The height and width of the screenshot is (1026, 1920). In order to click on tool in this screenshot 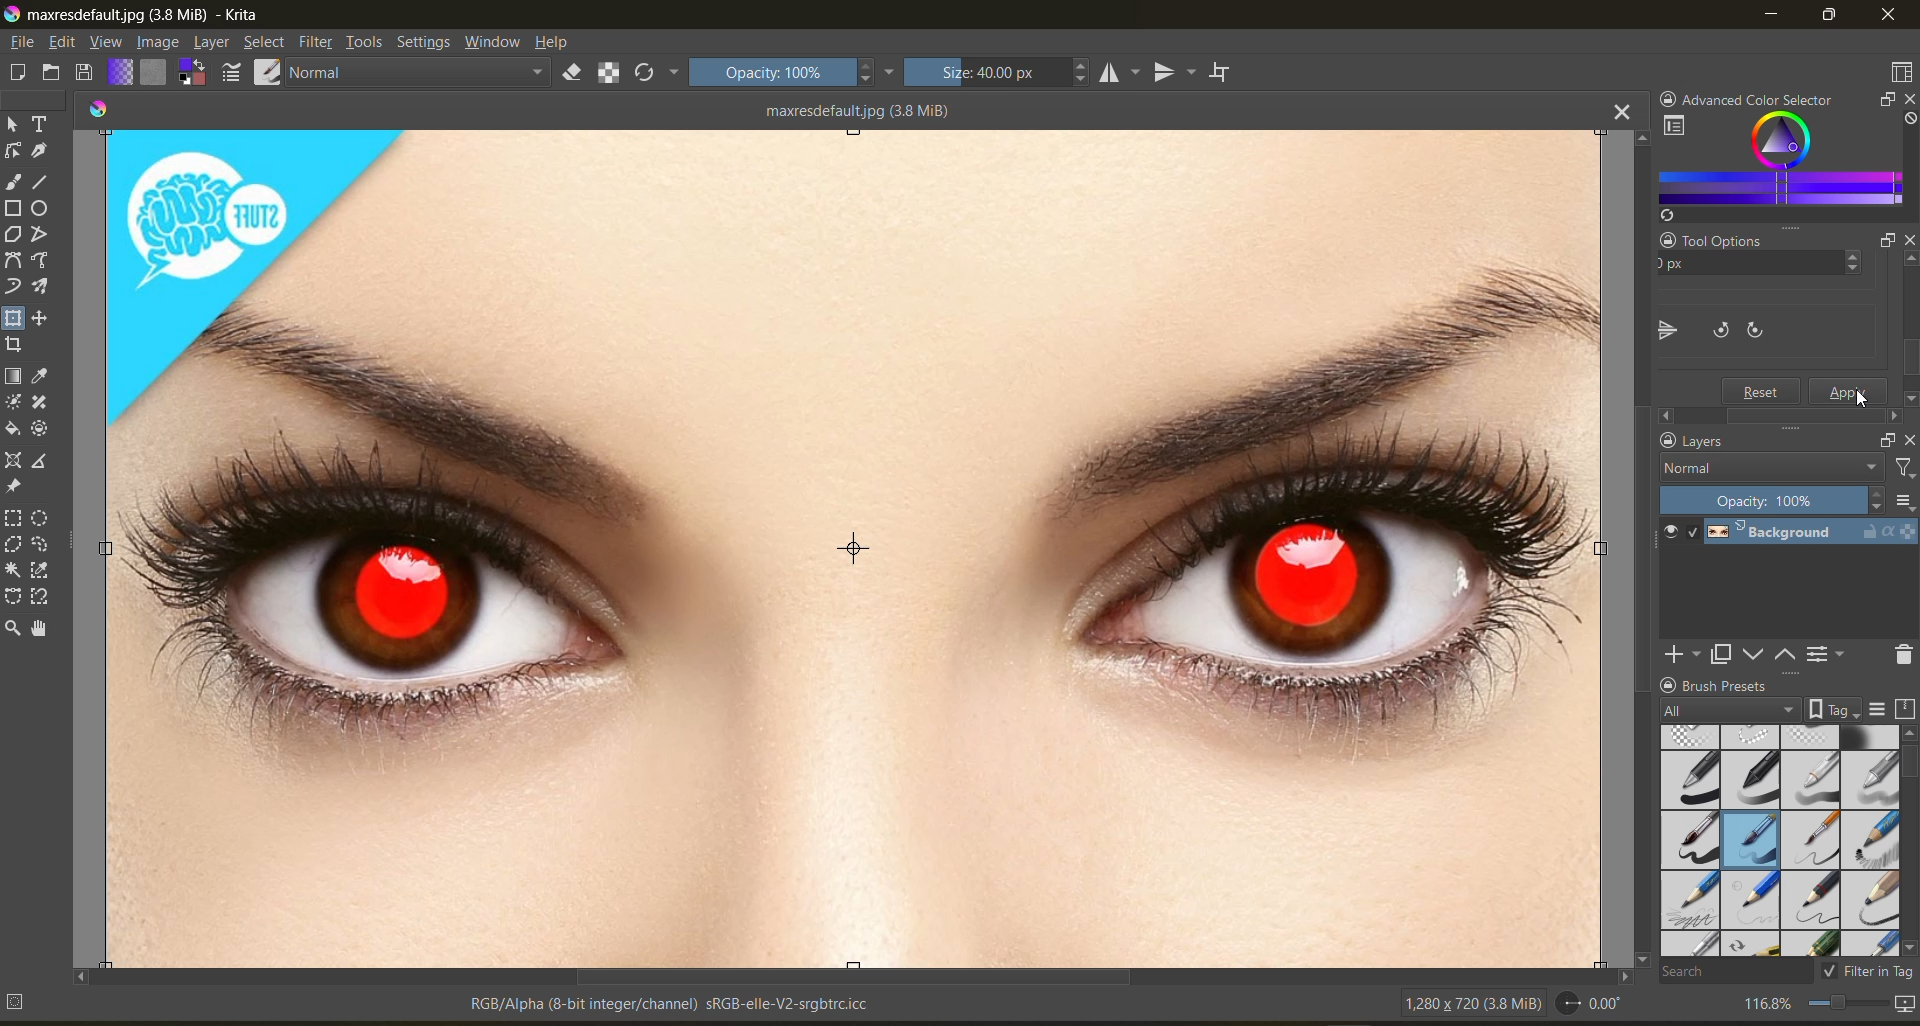, I will do `click(40, 402)`.